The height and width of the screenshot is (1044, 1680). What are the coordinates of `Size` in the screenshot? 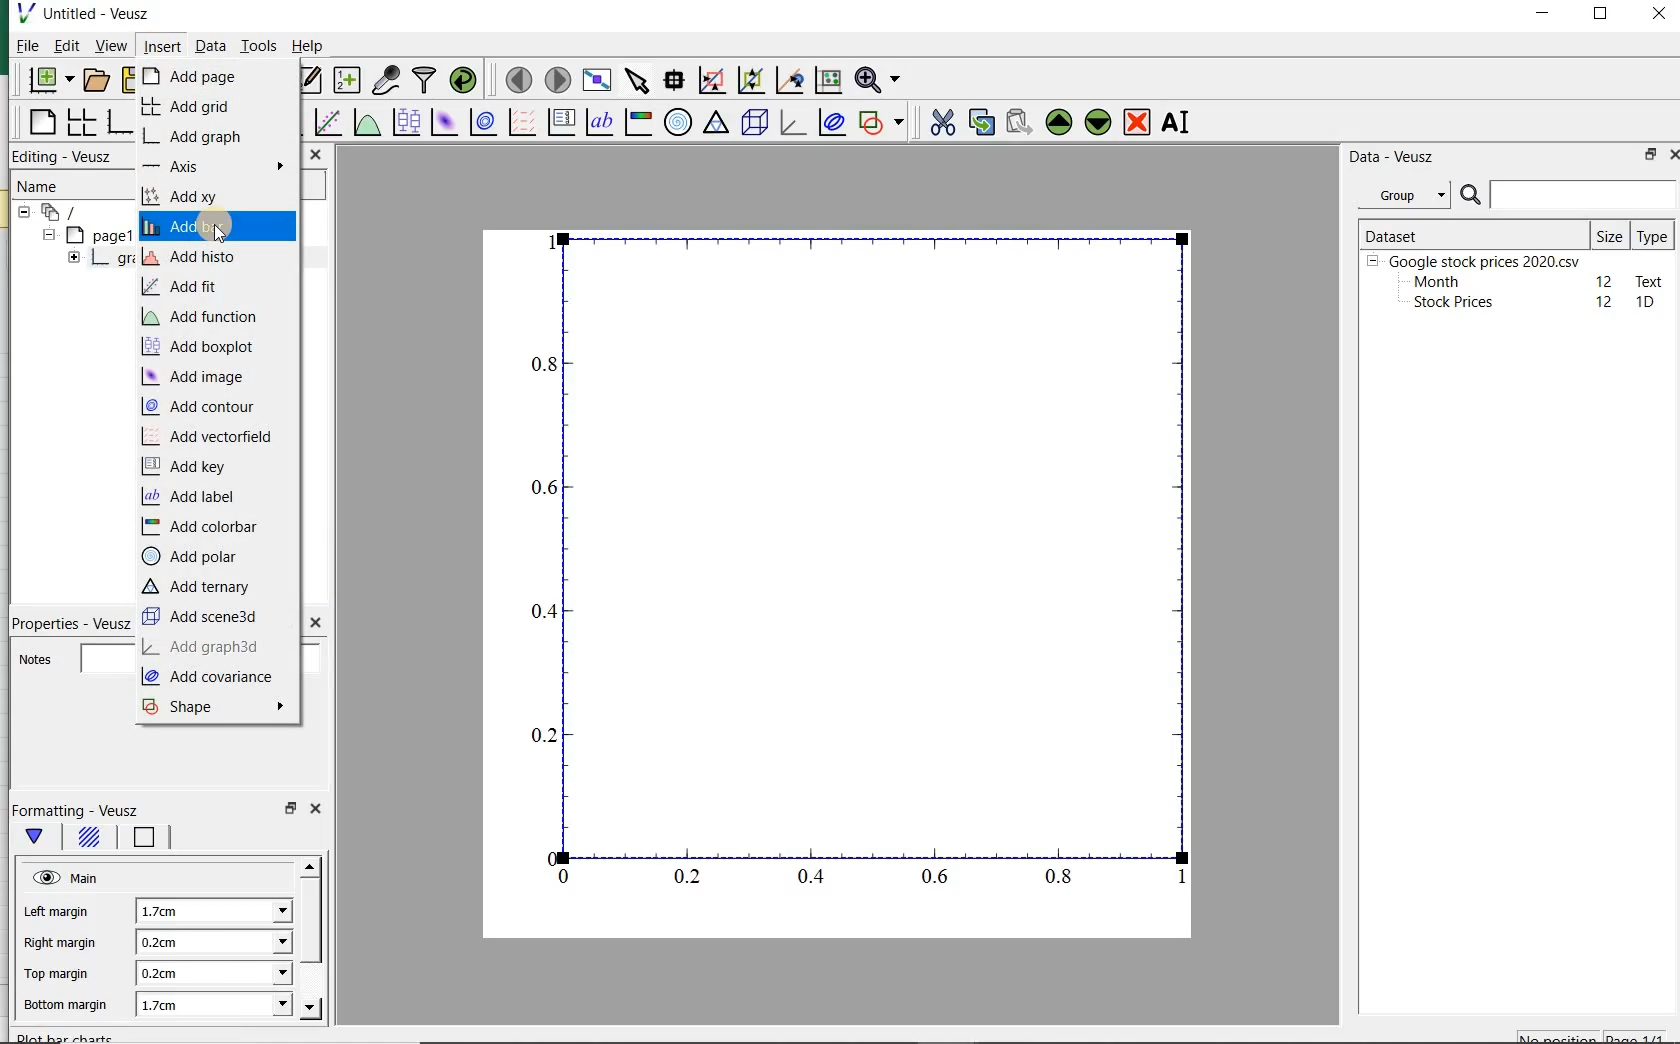 It's located at (1610, 234).